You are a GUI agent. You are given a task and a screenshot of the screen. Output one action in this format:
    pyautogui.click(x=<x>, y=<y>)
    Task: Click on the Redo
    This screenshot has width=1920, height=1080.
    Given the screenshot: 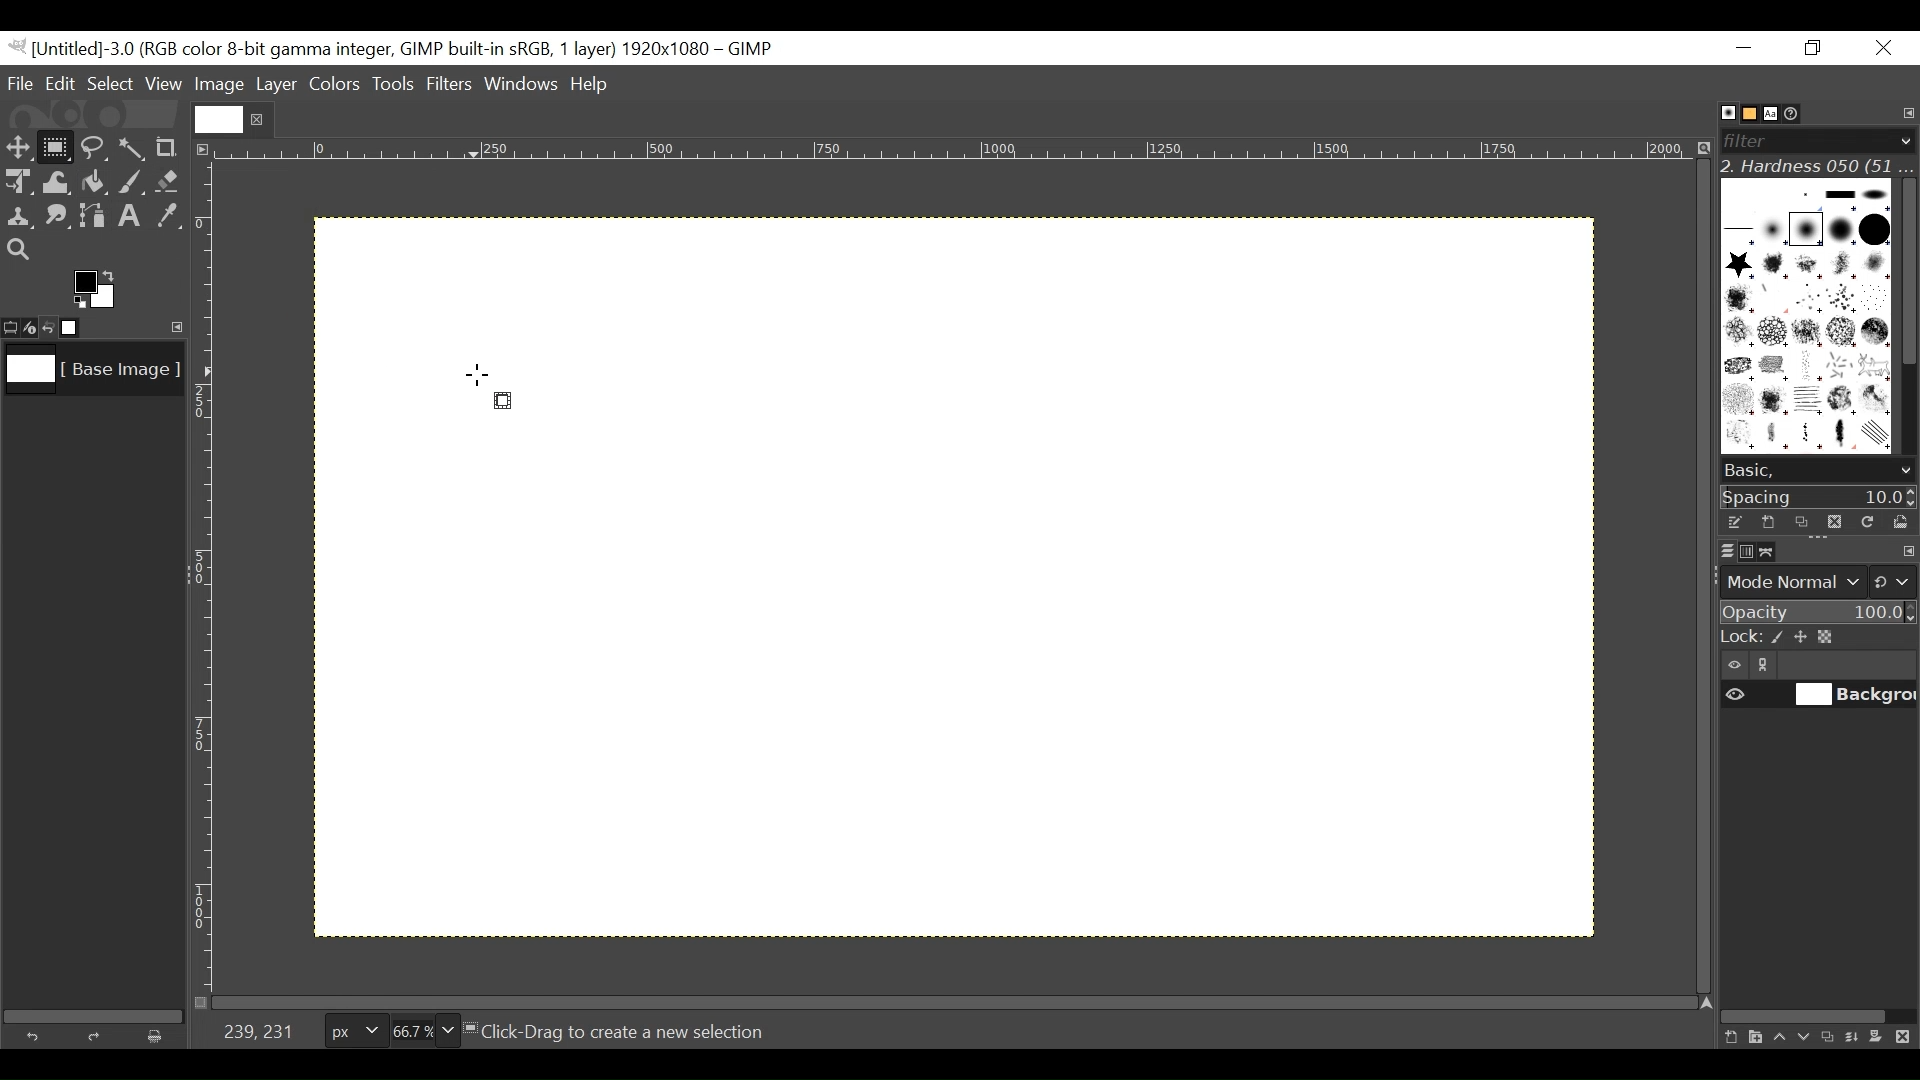 What is the action you would take?
    pyautogui.click(x=98, y=1036)
    